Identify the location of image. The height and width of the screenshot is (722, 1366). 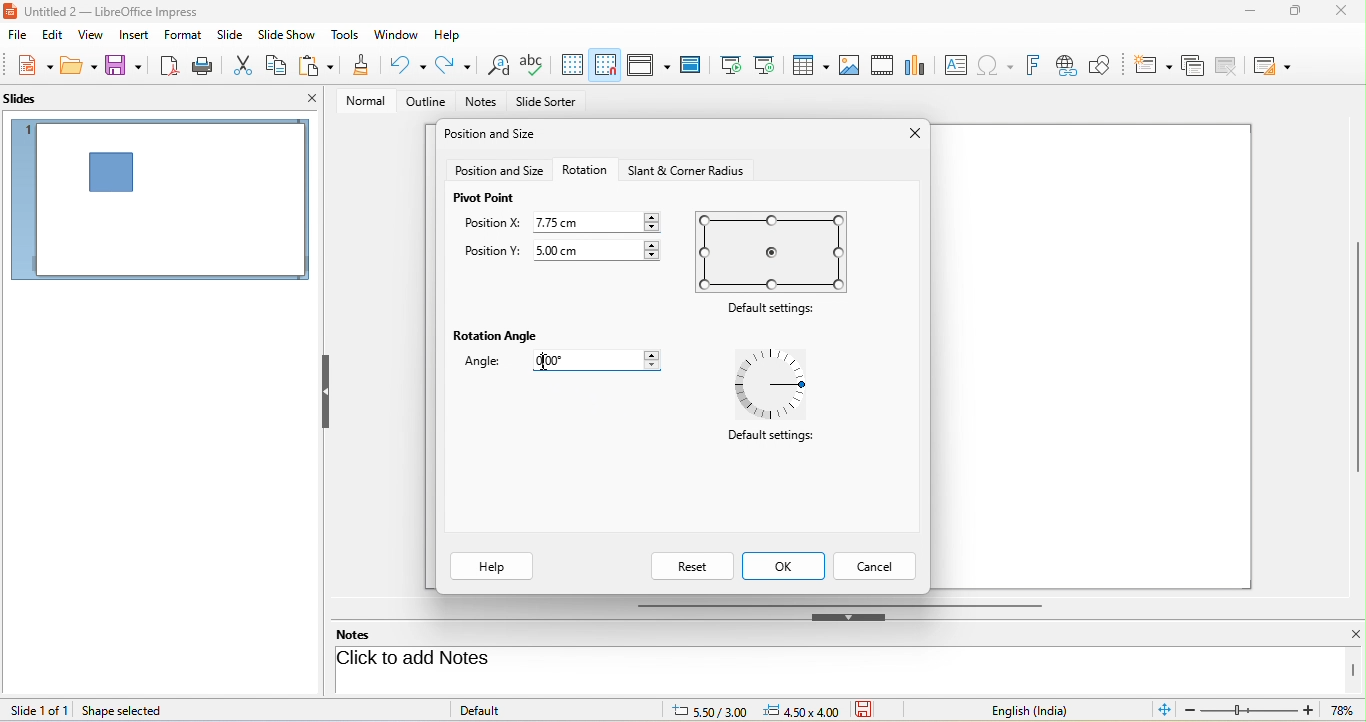
(850, 64).